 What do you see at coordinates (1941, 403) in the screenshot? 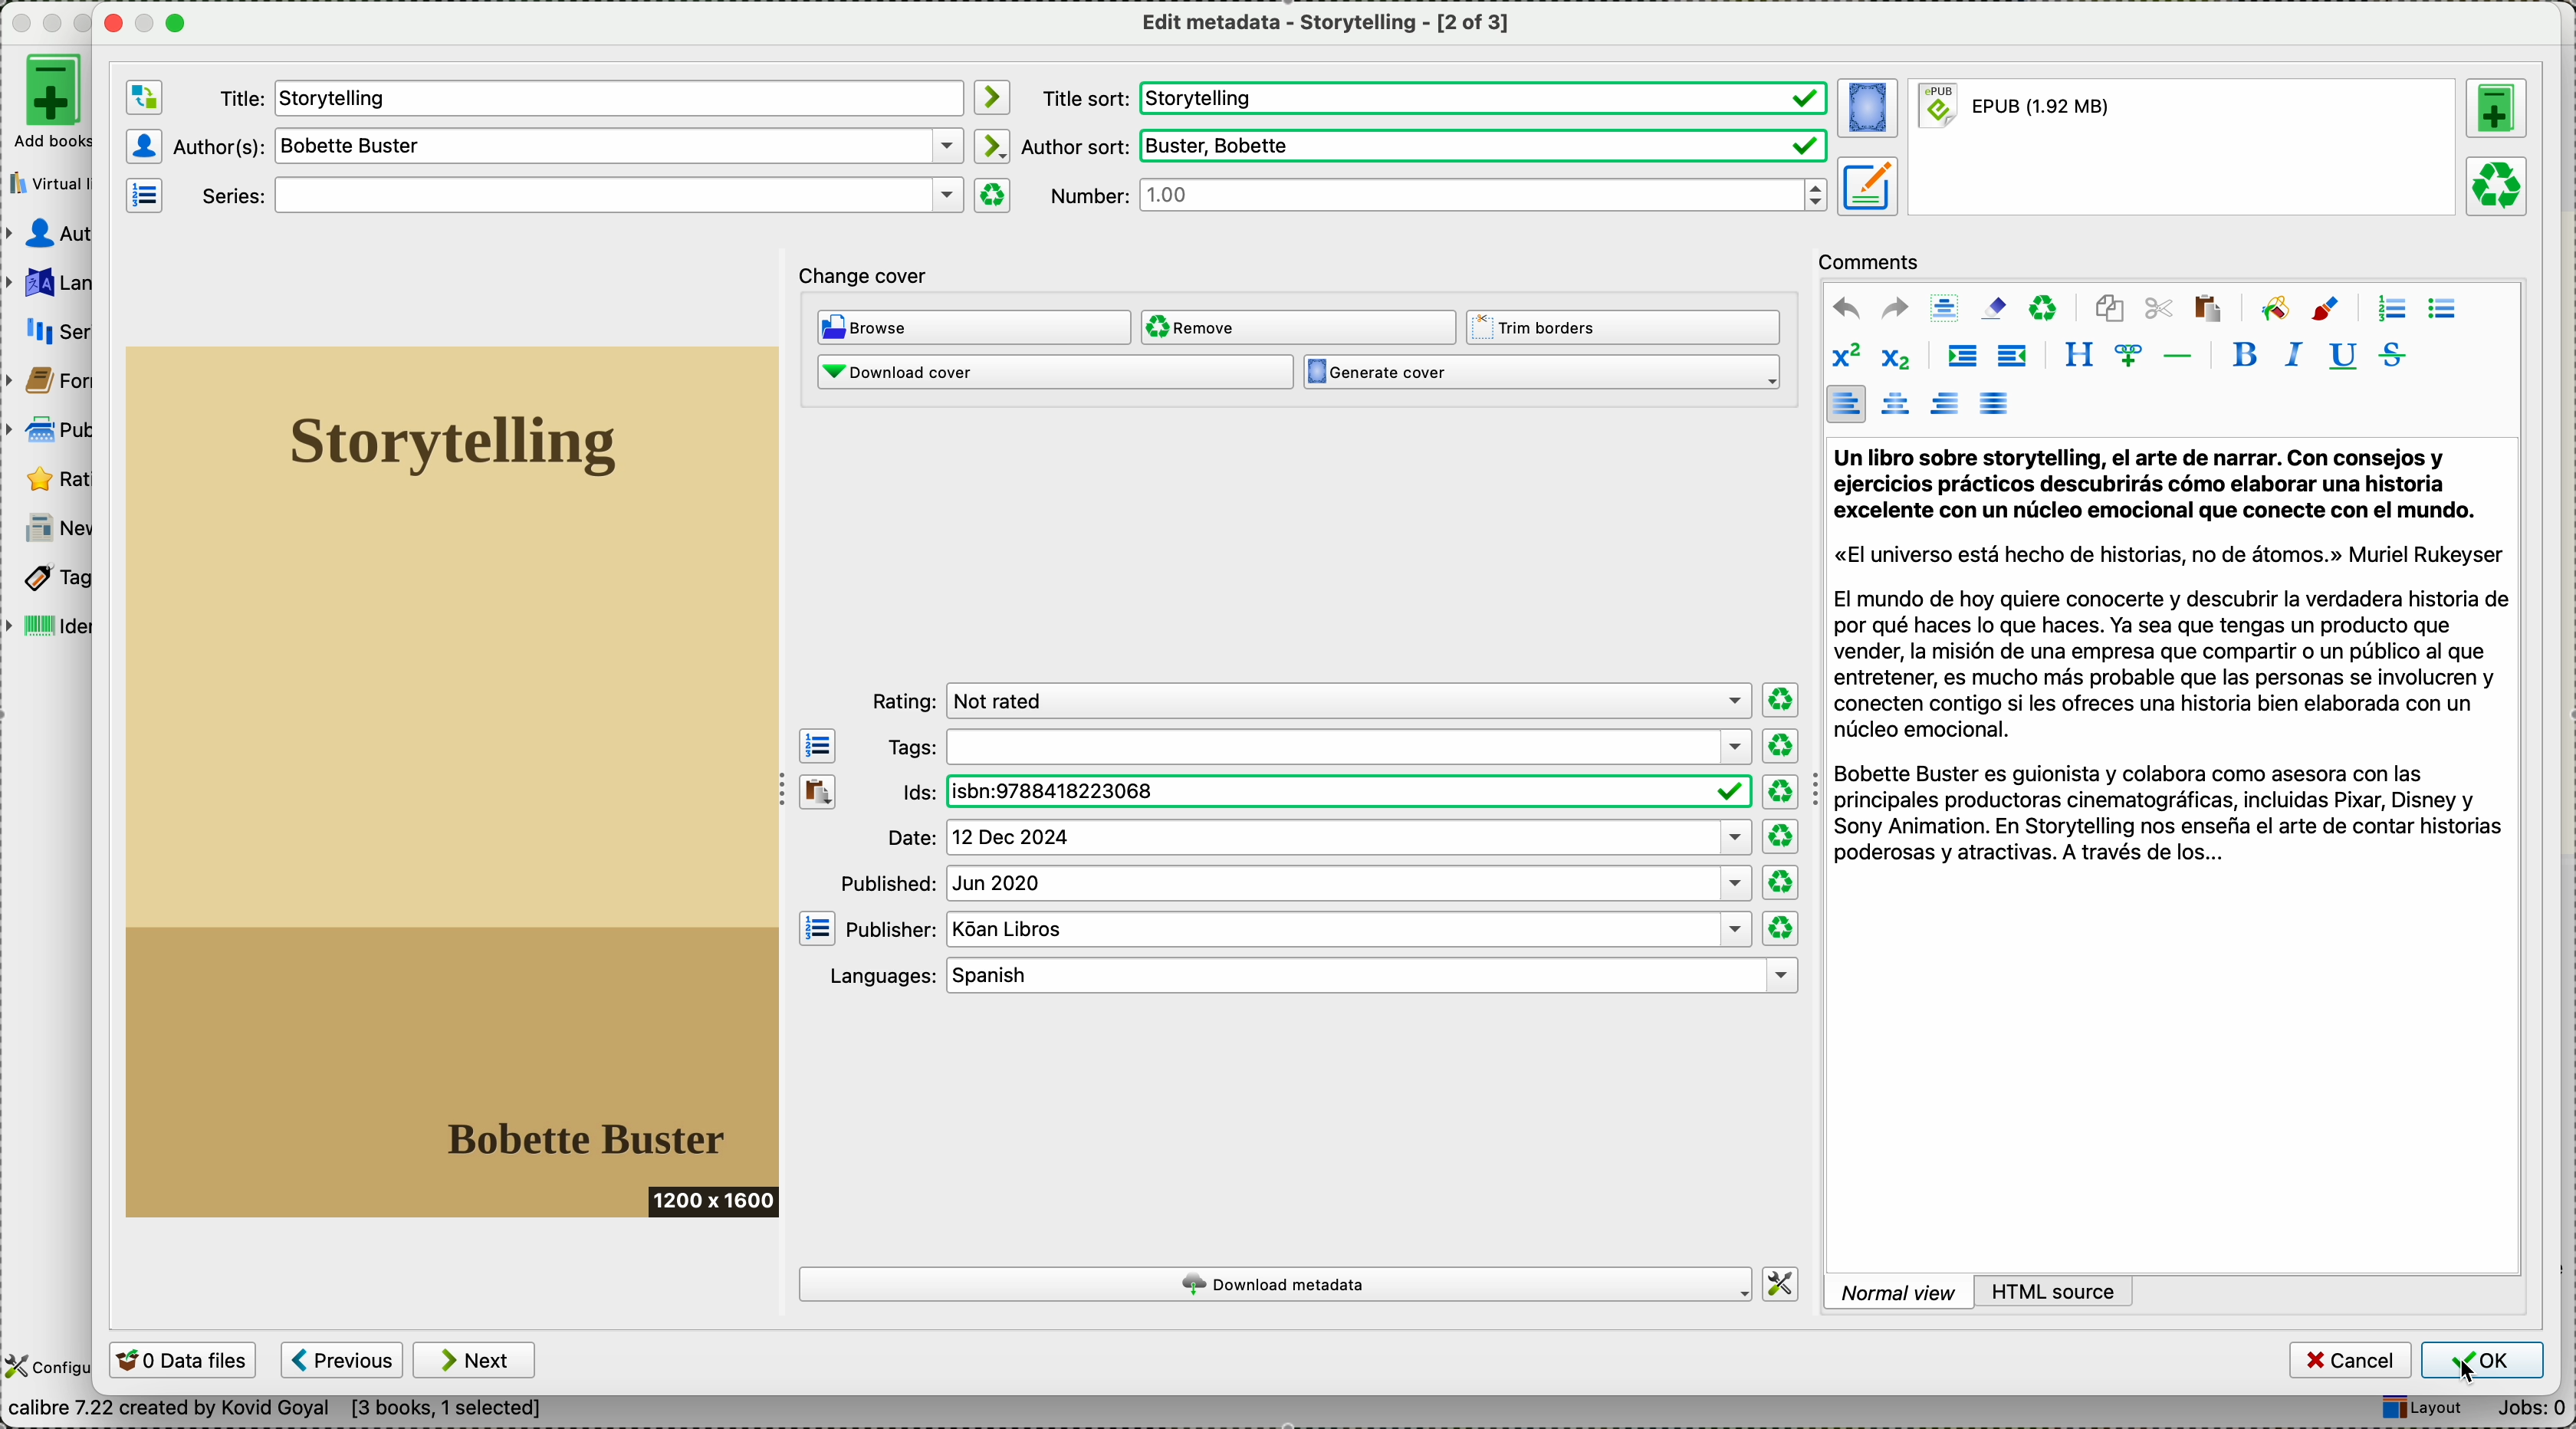
I see `align right` at bounding box center [1941, 403].